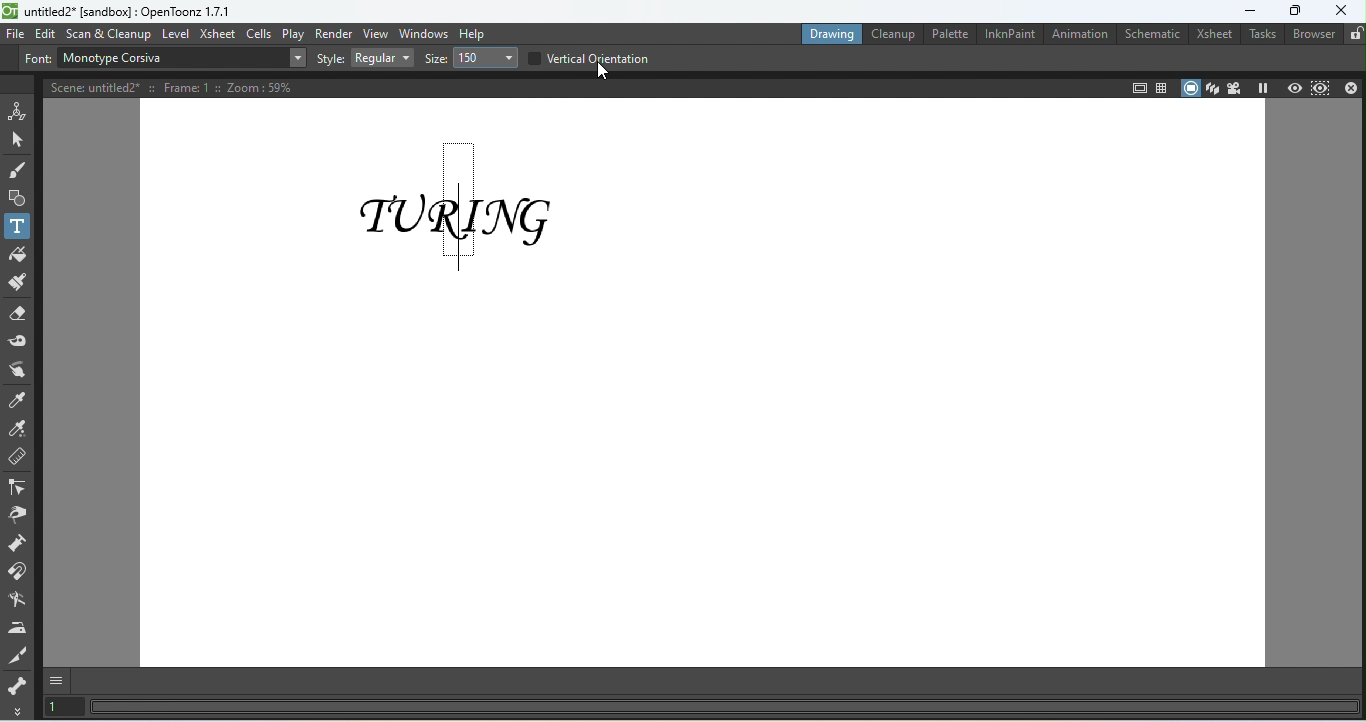  Describe the element at coordinates (16, 109) in the screenshot. I see `Animate tool` at that location.